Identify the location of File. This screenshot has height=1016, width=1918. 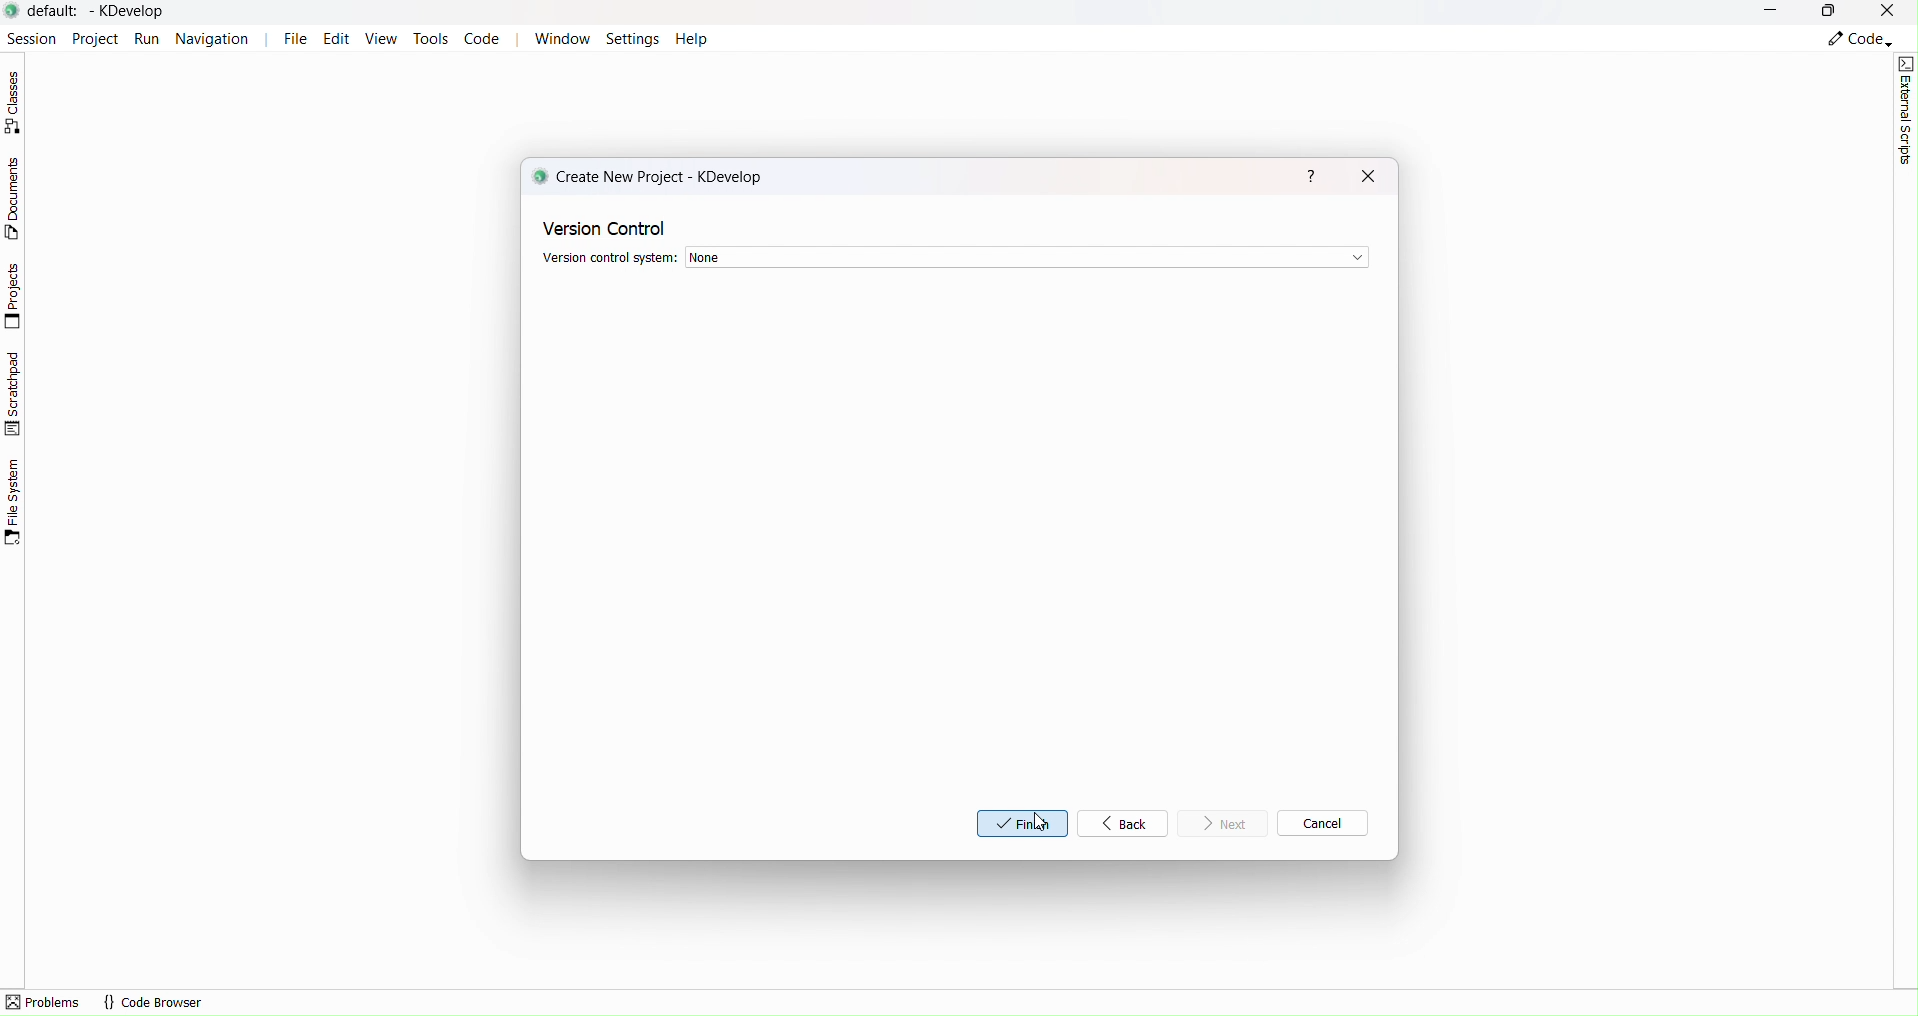
(295, 39).